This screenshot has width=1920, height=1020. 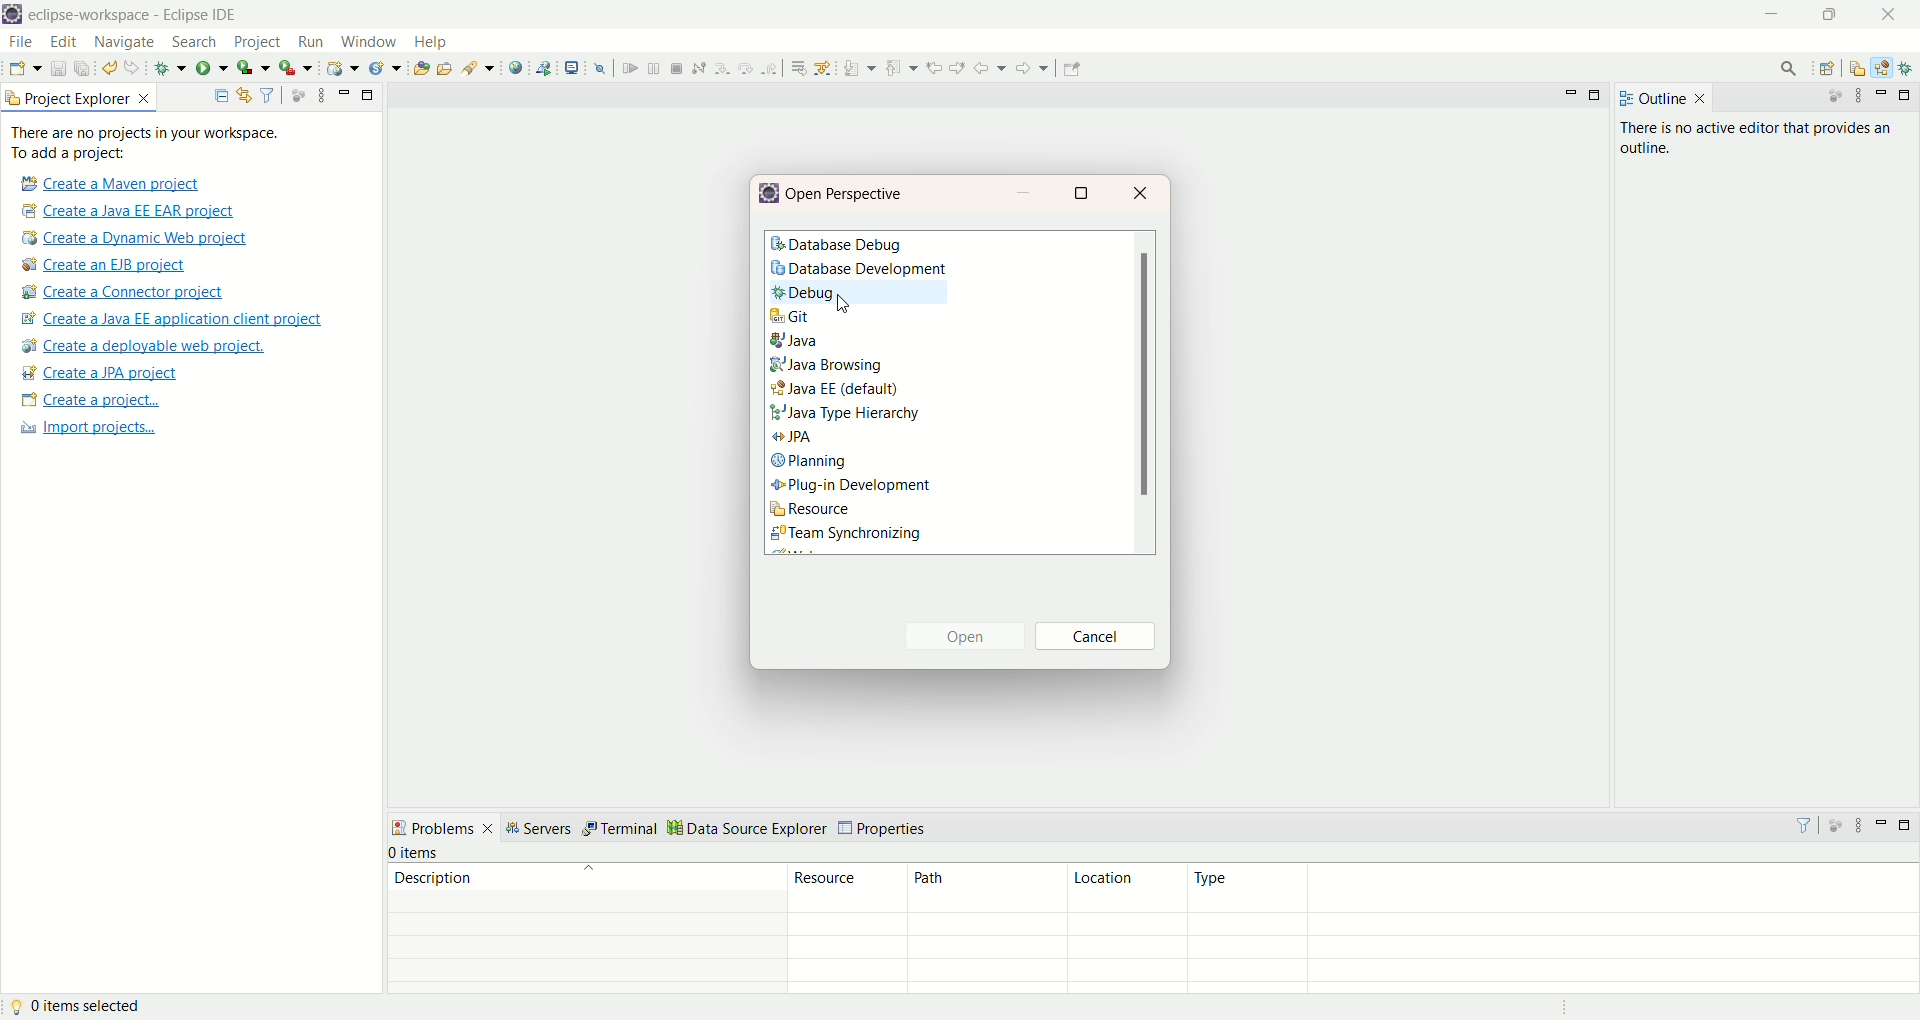 What do you see at coordinates (1075, 69) in the screenshot?
I see `pin editor` at bounding box center [1075, 69].